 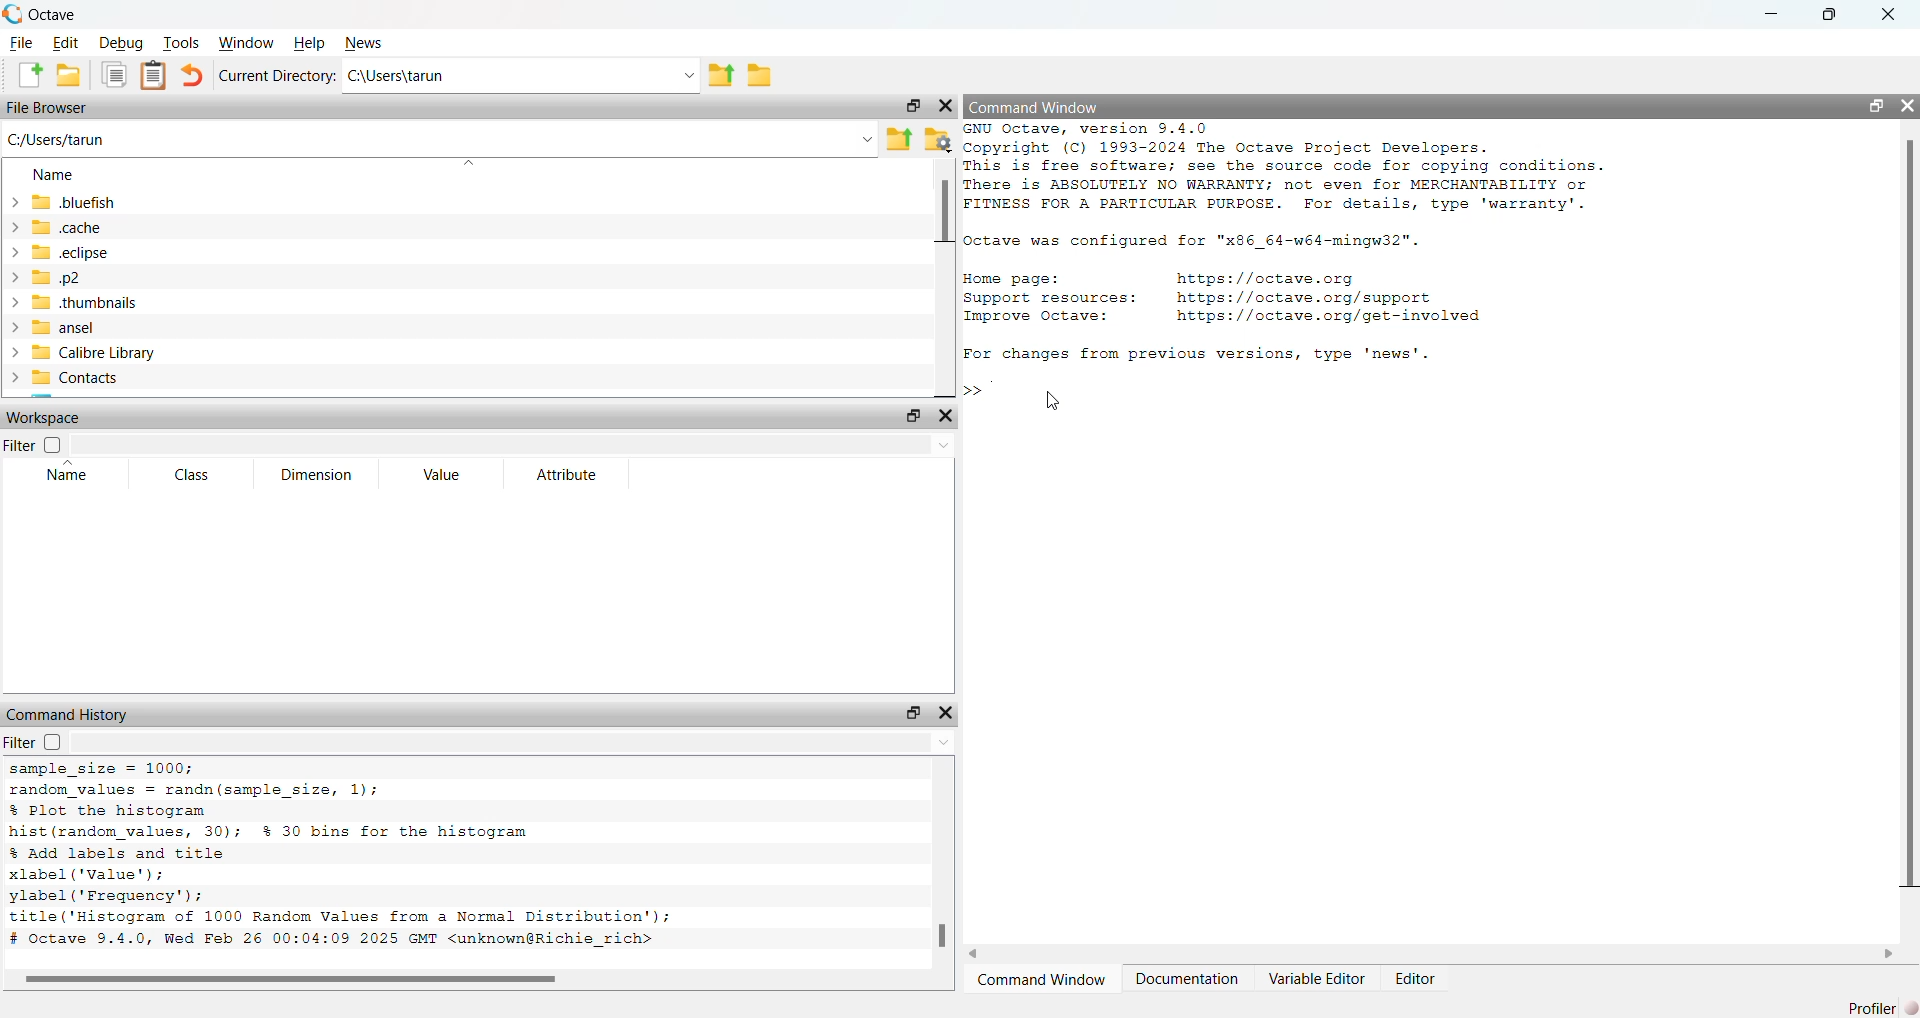 I want to click on dropdown, so click(x=470, y=162).